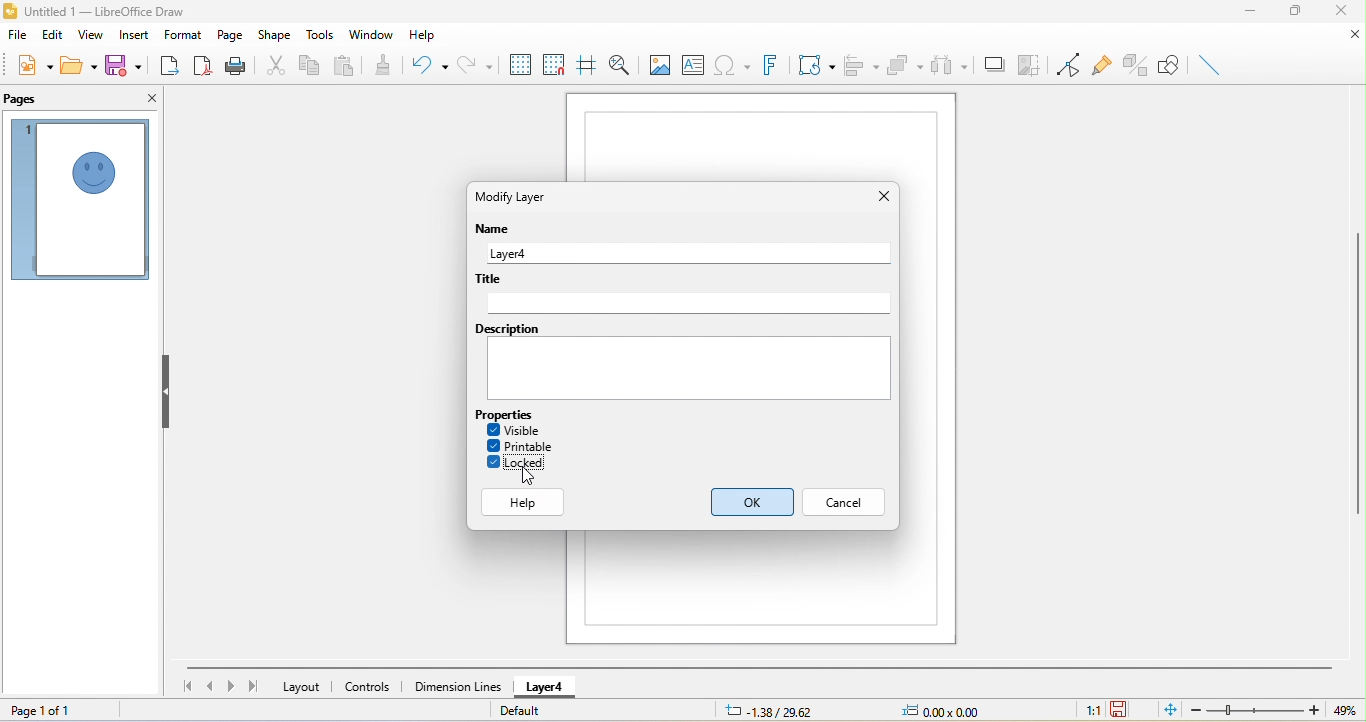  Describe the element at coordinates (847, 503) in the screenshot. I see `cancel` at that location.